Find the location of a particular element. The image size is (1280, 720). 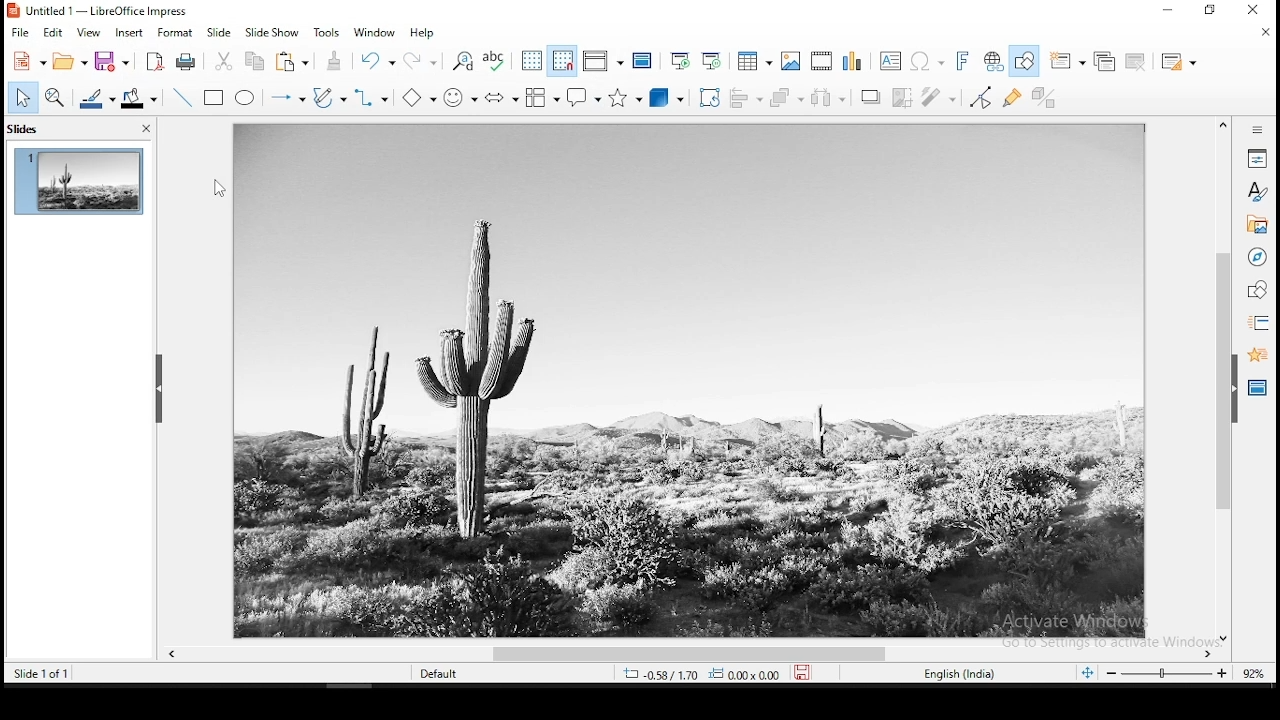

select tool is located at coordinates (26, 97).